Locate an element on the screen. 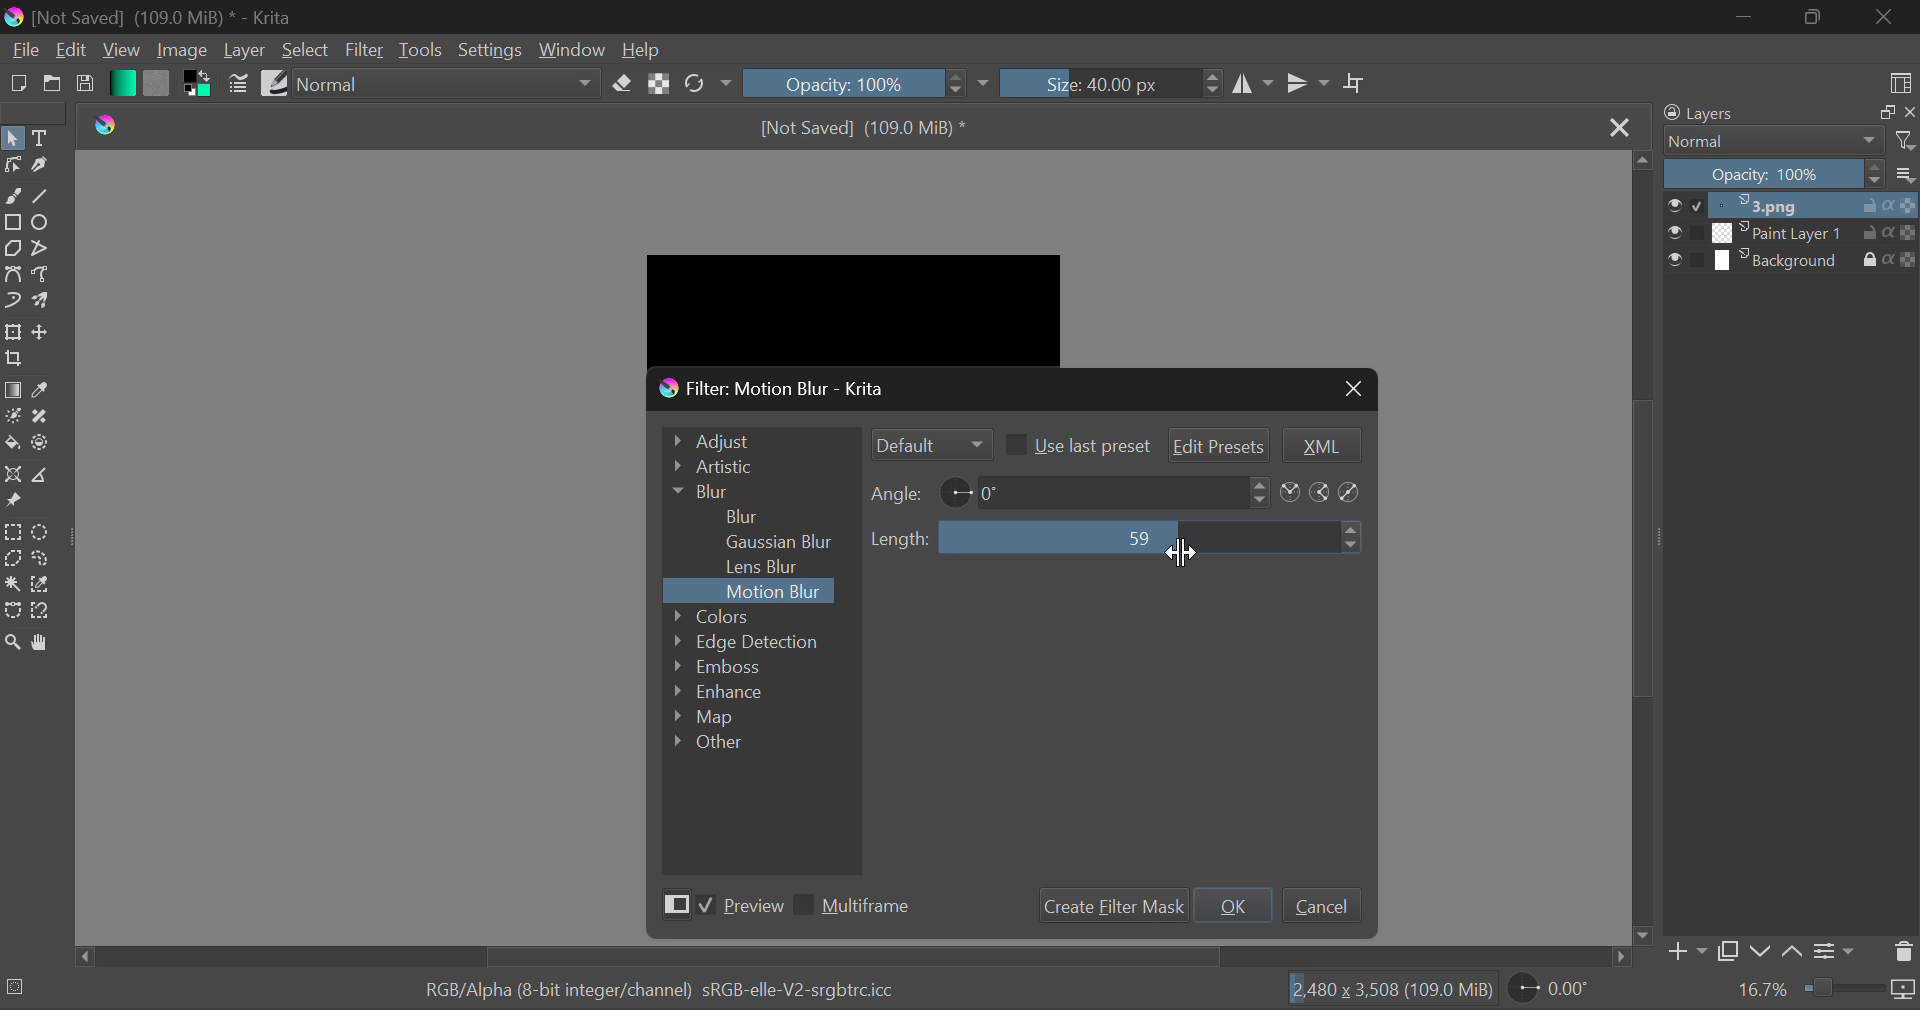  Horizontal Mirror Flip is located at coordinates (1307, 82).